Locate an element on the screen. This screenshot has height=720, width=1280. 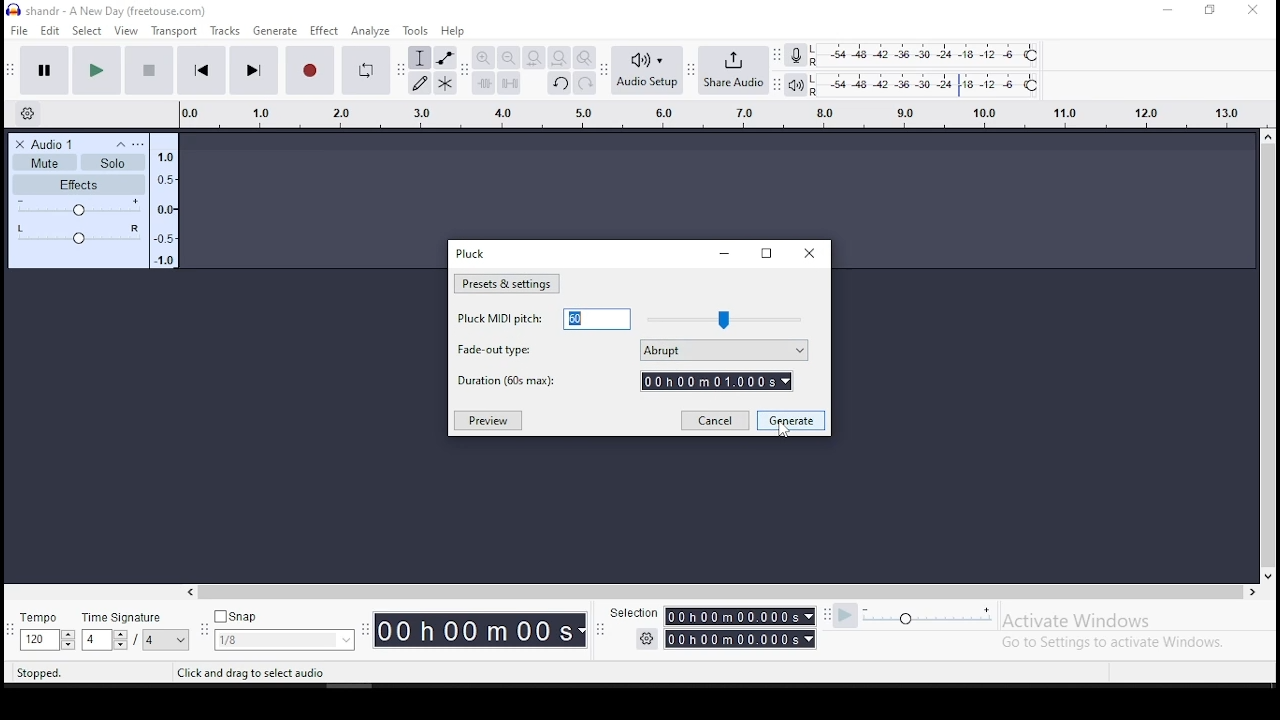
 is located at coordinates (630, 613).